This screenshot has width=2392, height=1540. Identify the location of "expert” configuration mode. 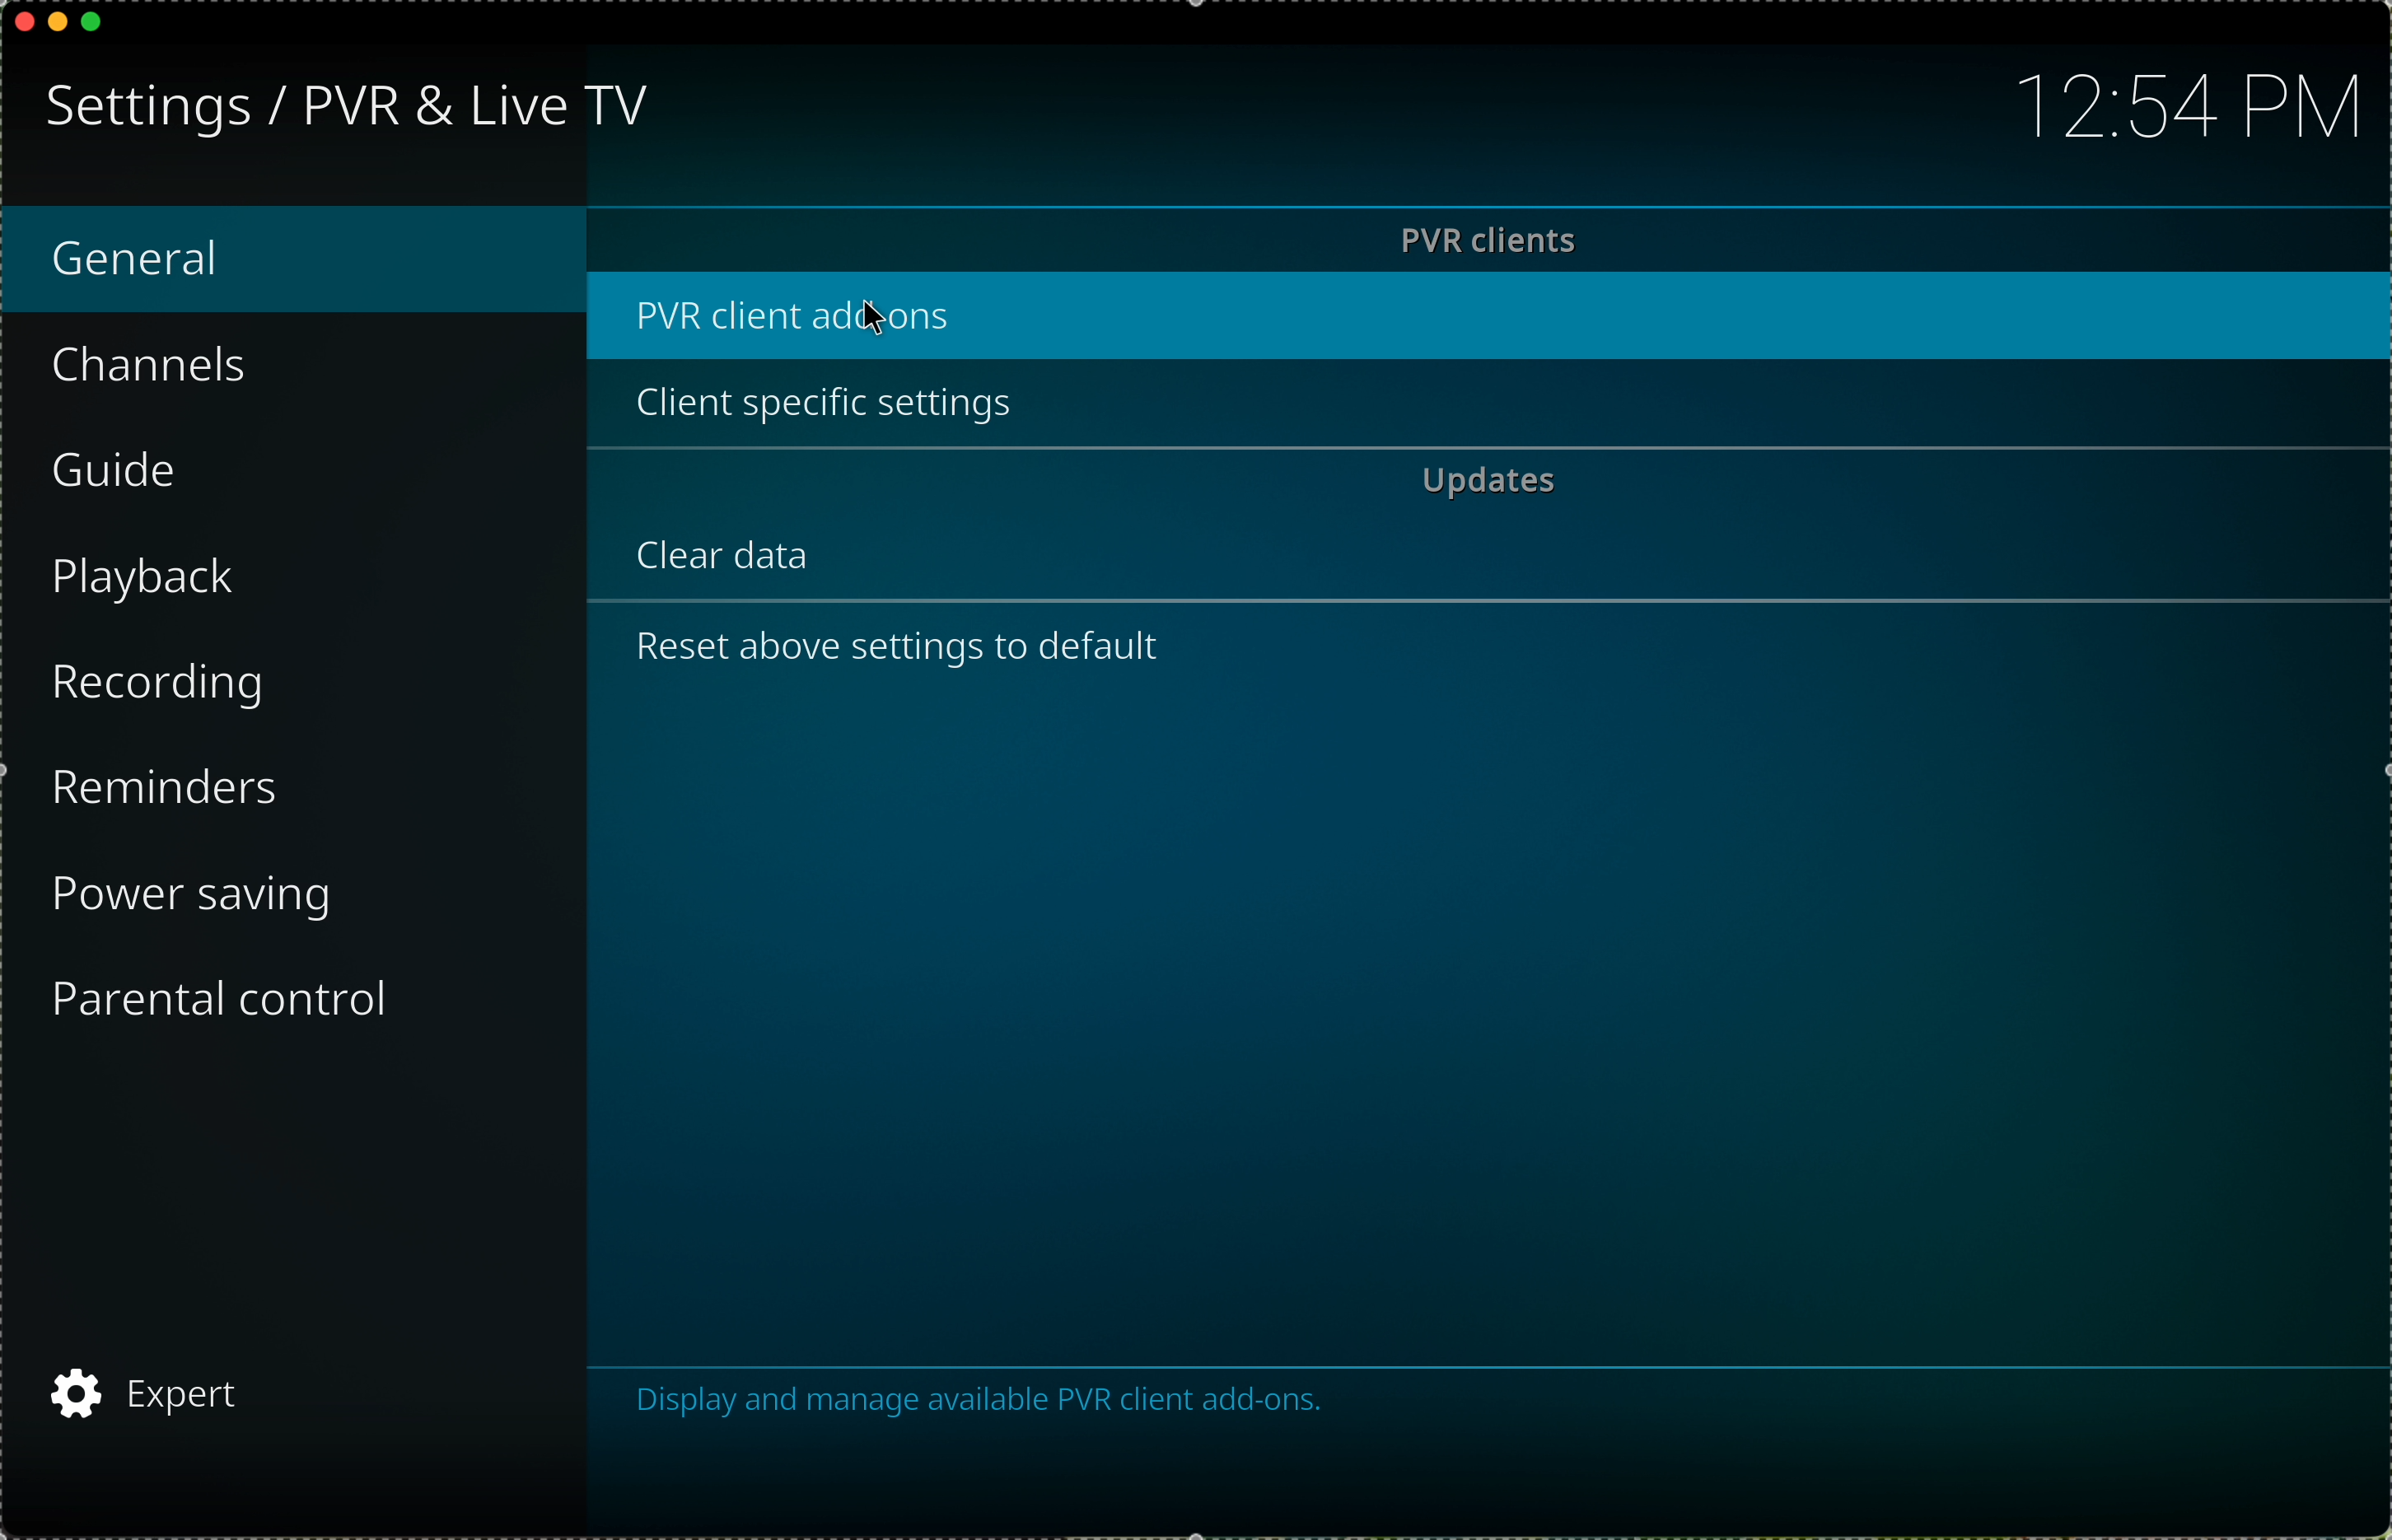
(151, 1396).